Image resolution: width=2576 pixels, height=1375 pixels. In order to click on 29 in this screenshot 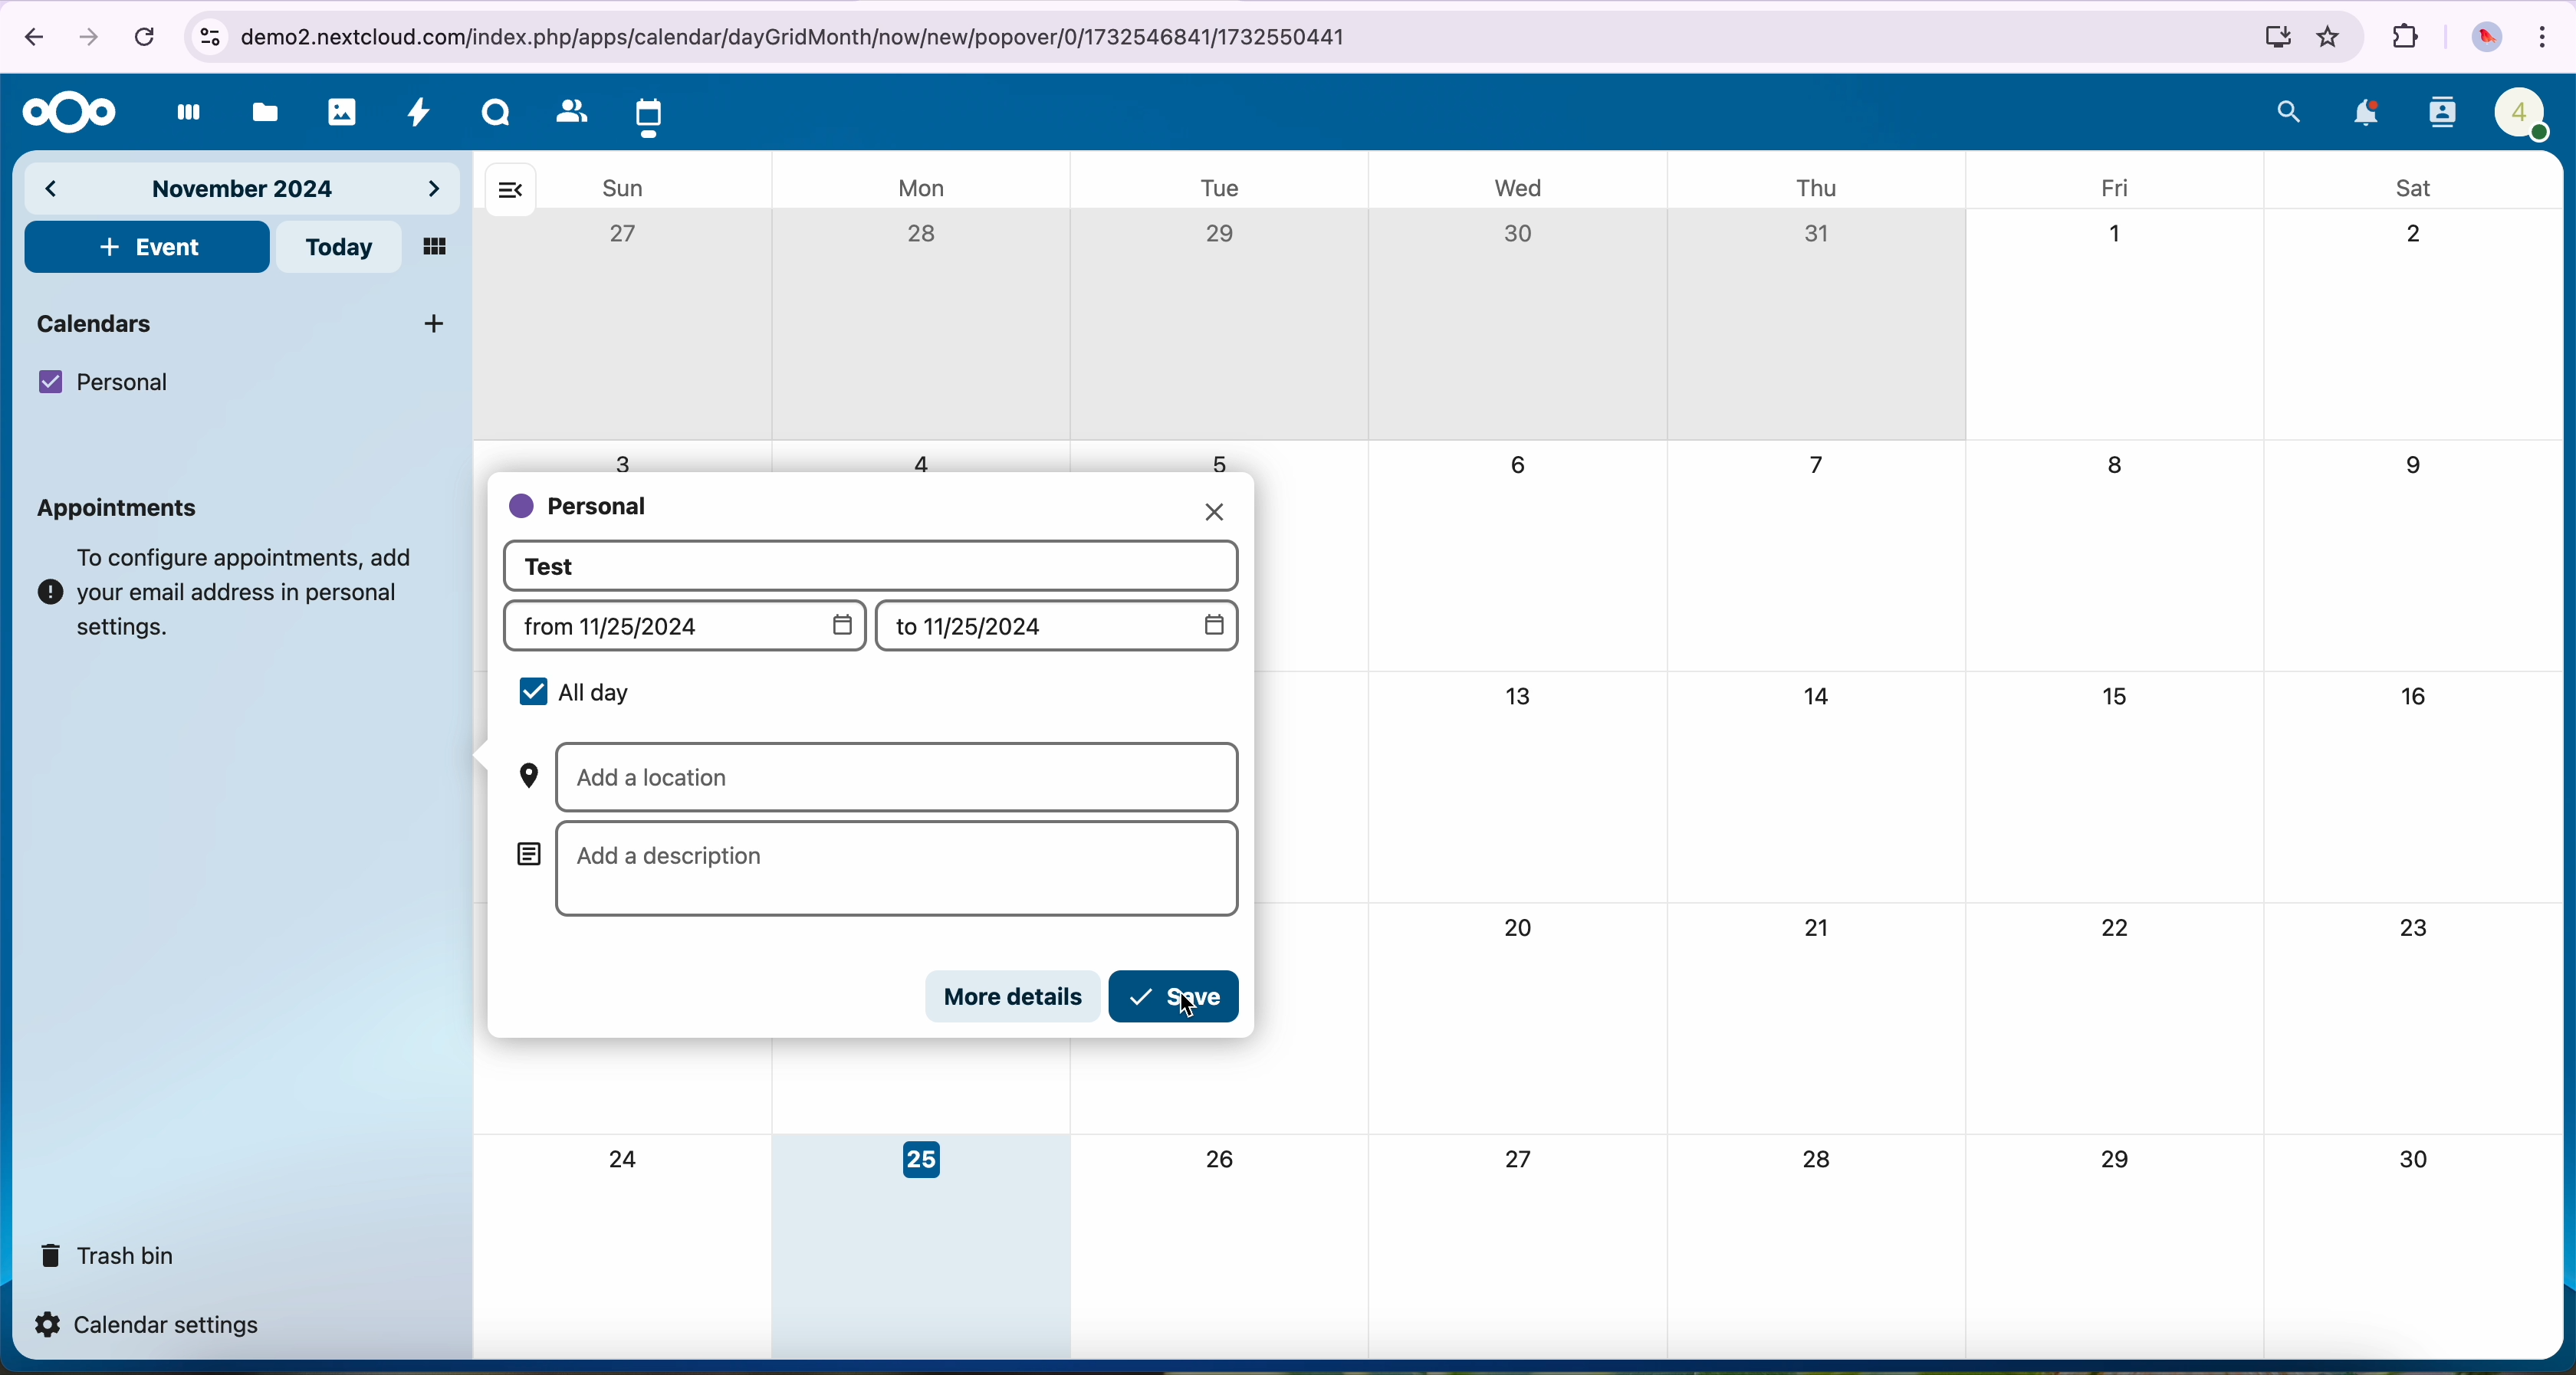, I will do `click(2112, 1160)`.